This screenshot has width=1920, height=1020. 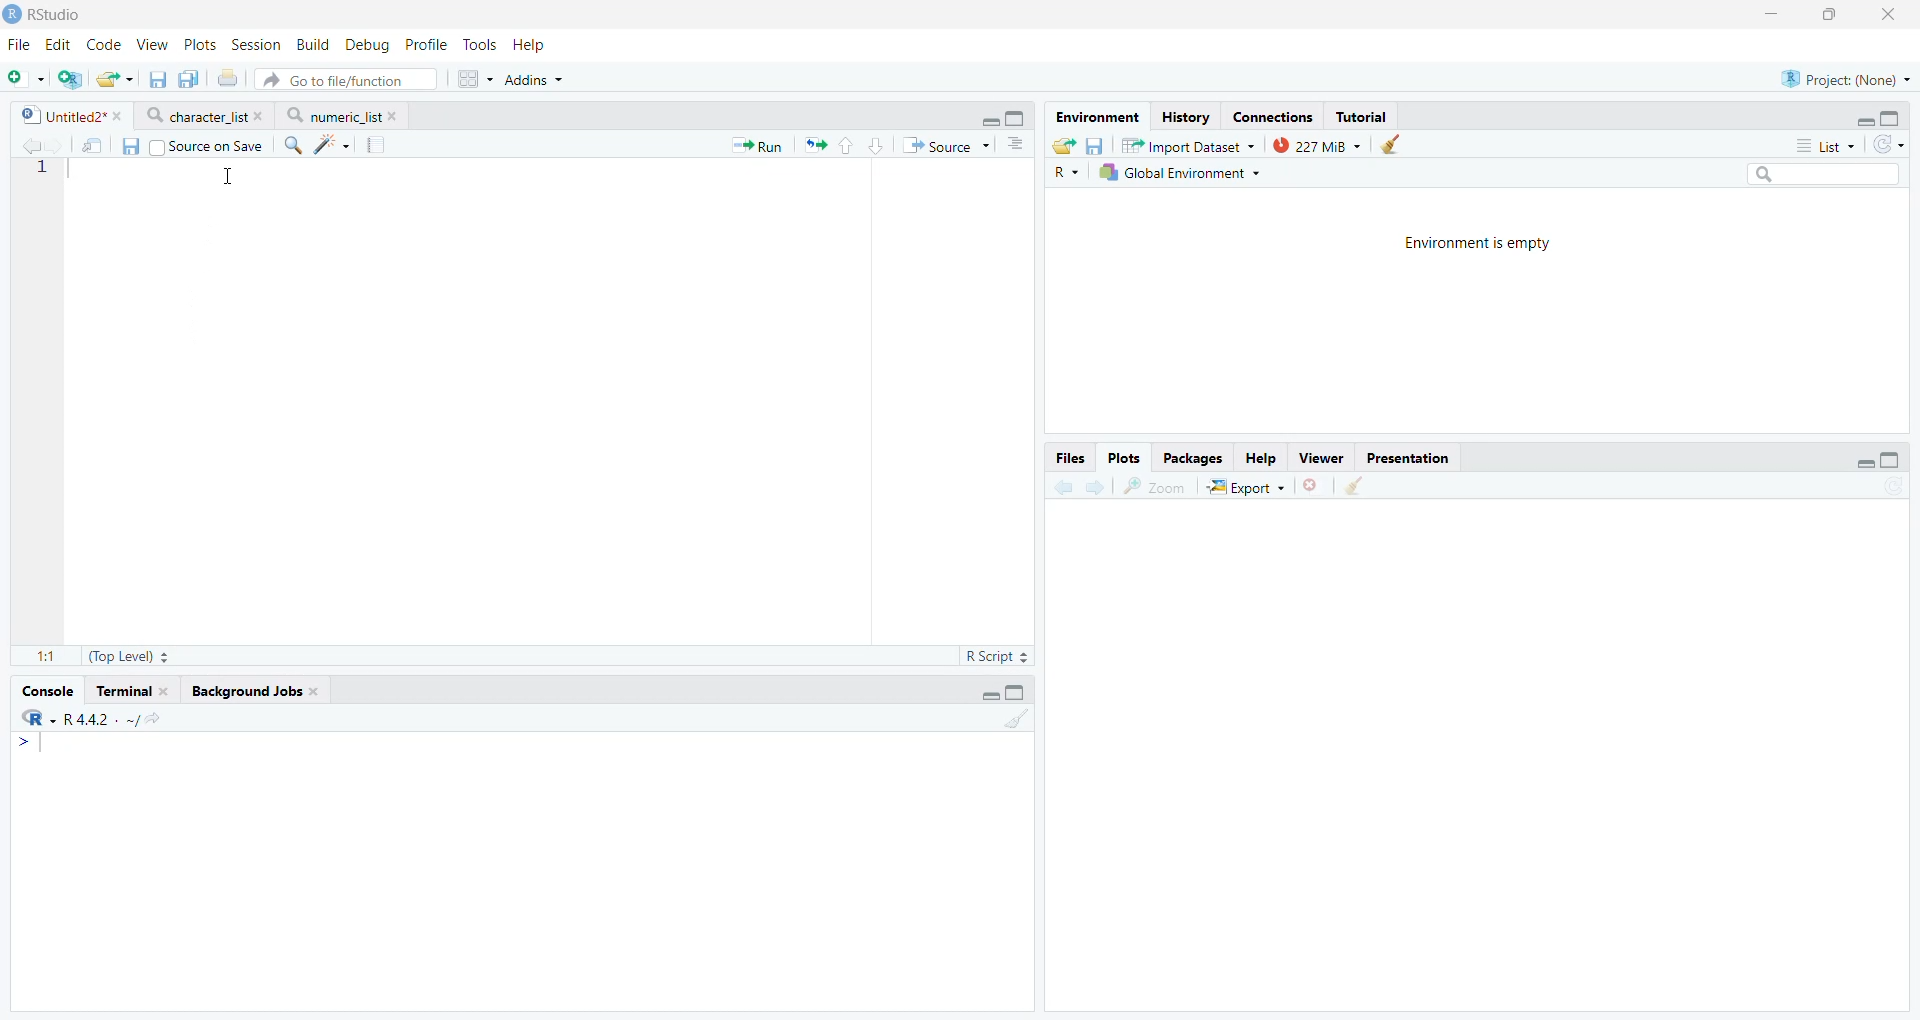 What do you see at coordinates (1832, 13) in the screenshot?
I see `Maximize` at bounding box center [1832, 13].